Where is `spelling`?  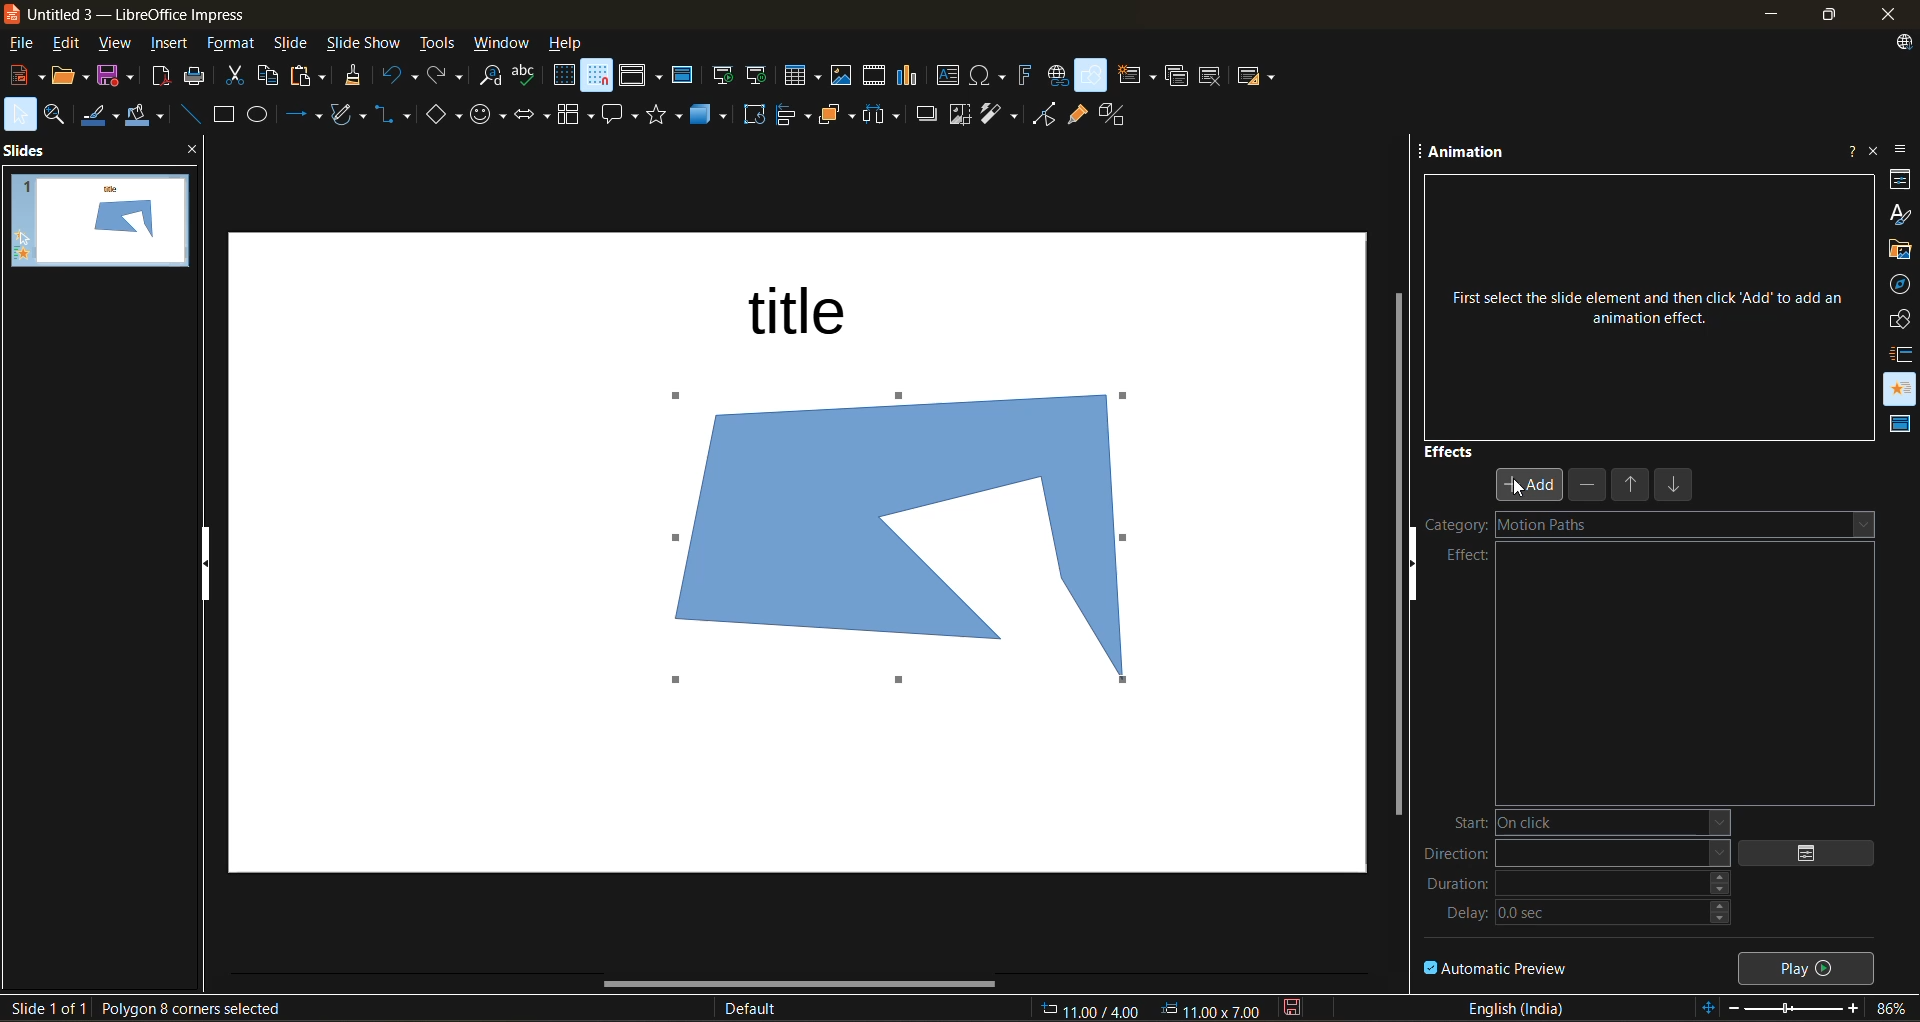
spelling is located at coordinates (527, 75).